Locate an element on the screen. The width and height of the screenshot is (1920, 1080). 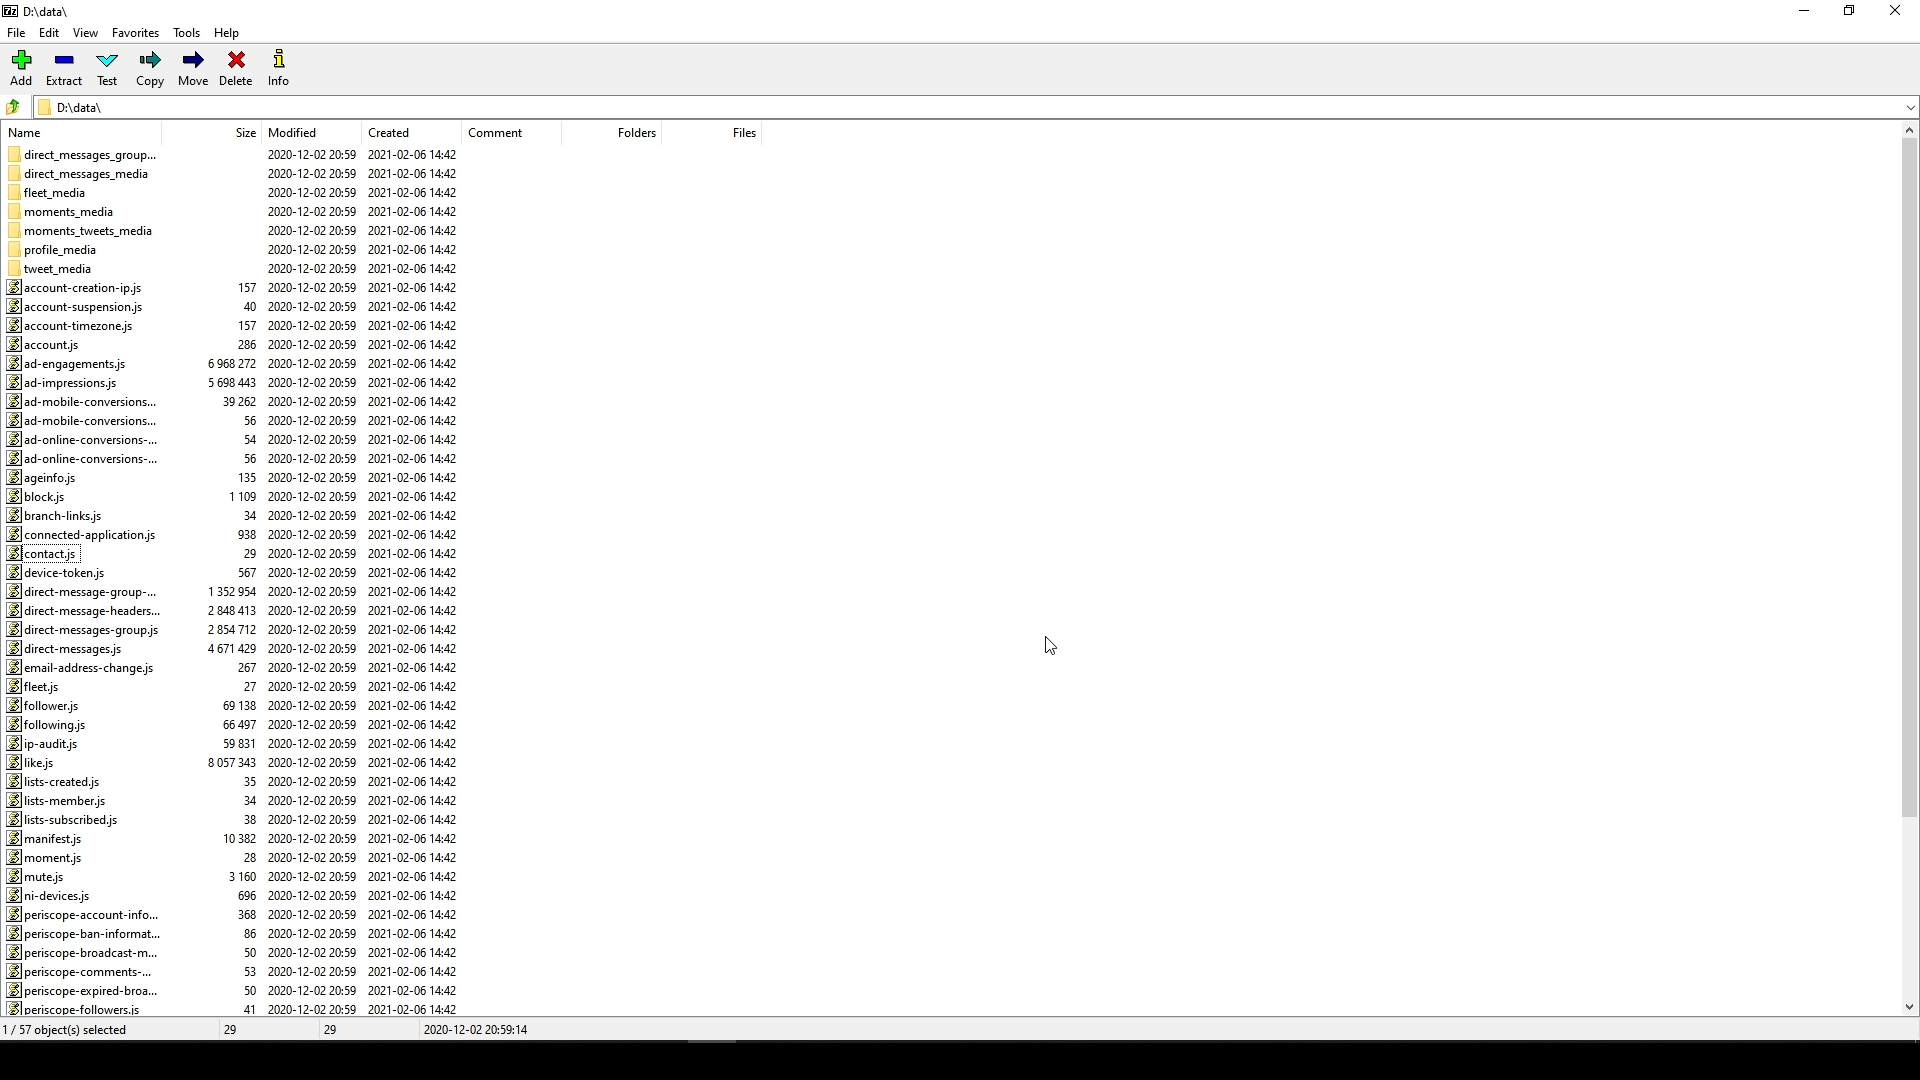
Edit is located at coordinates (49, 31).